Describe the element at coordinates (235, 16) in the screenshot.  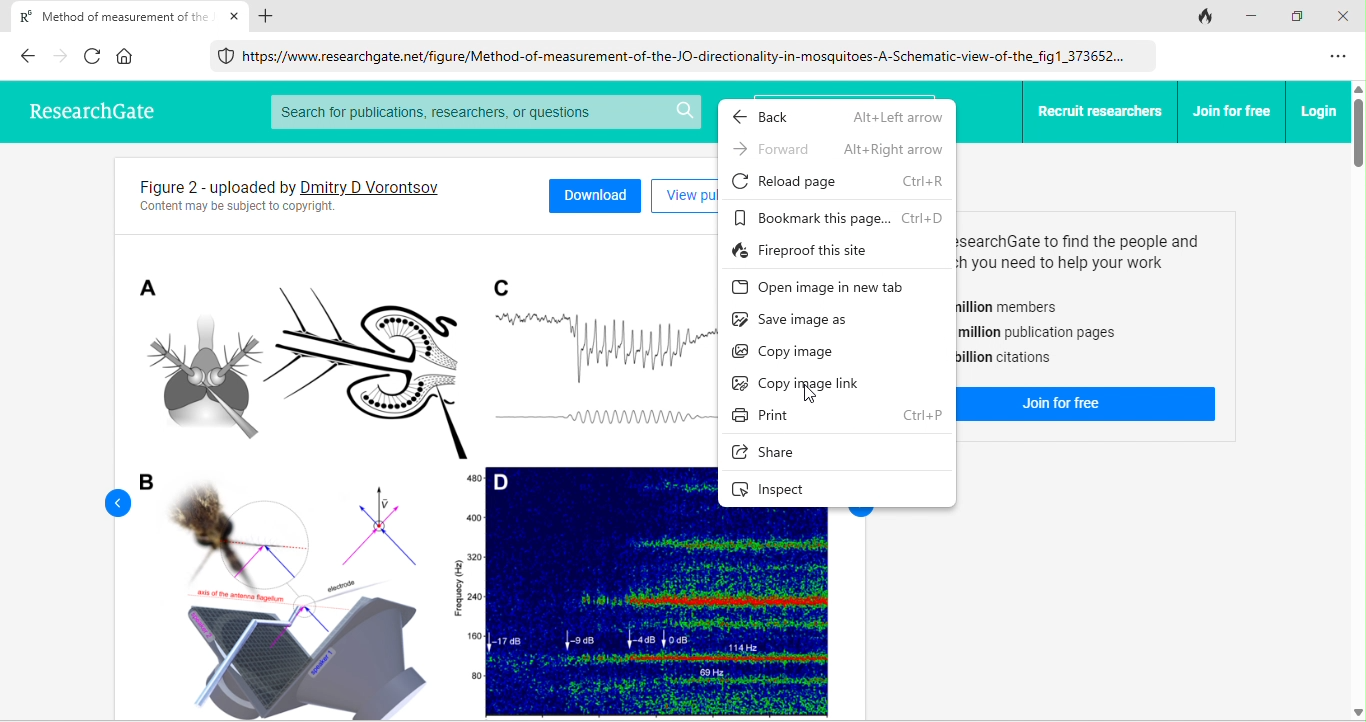
I see `close` at that location.